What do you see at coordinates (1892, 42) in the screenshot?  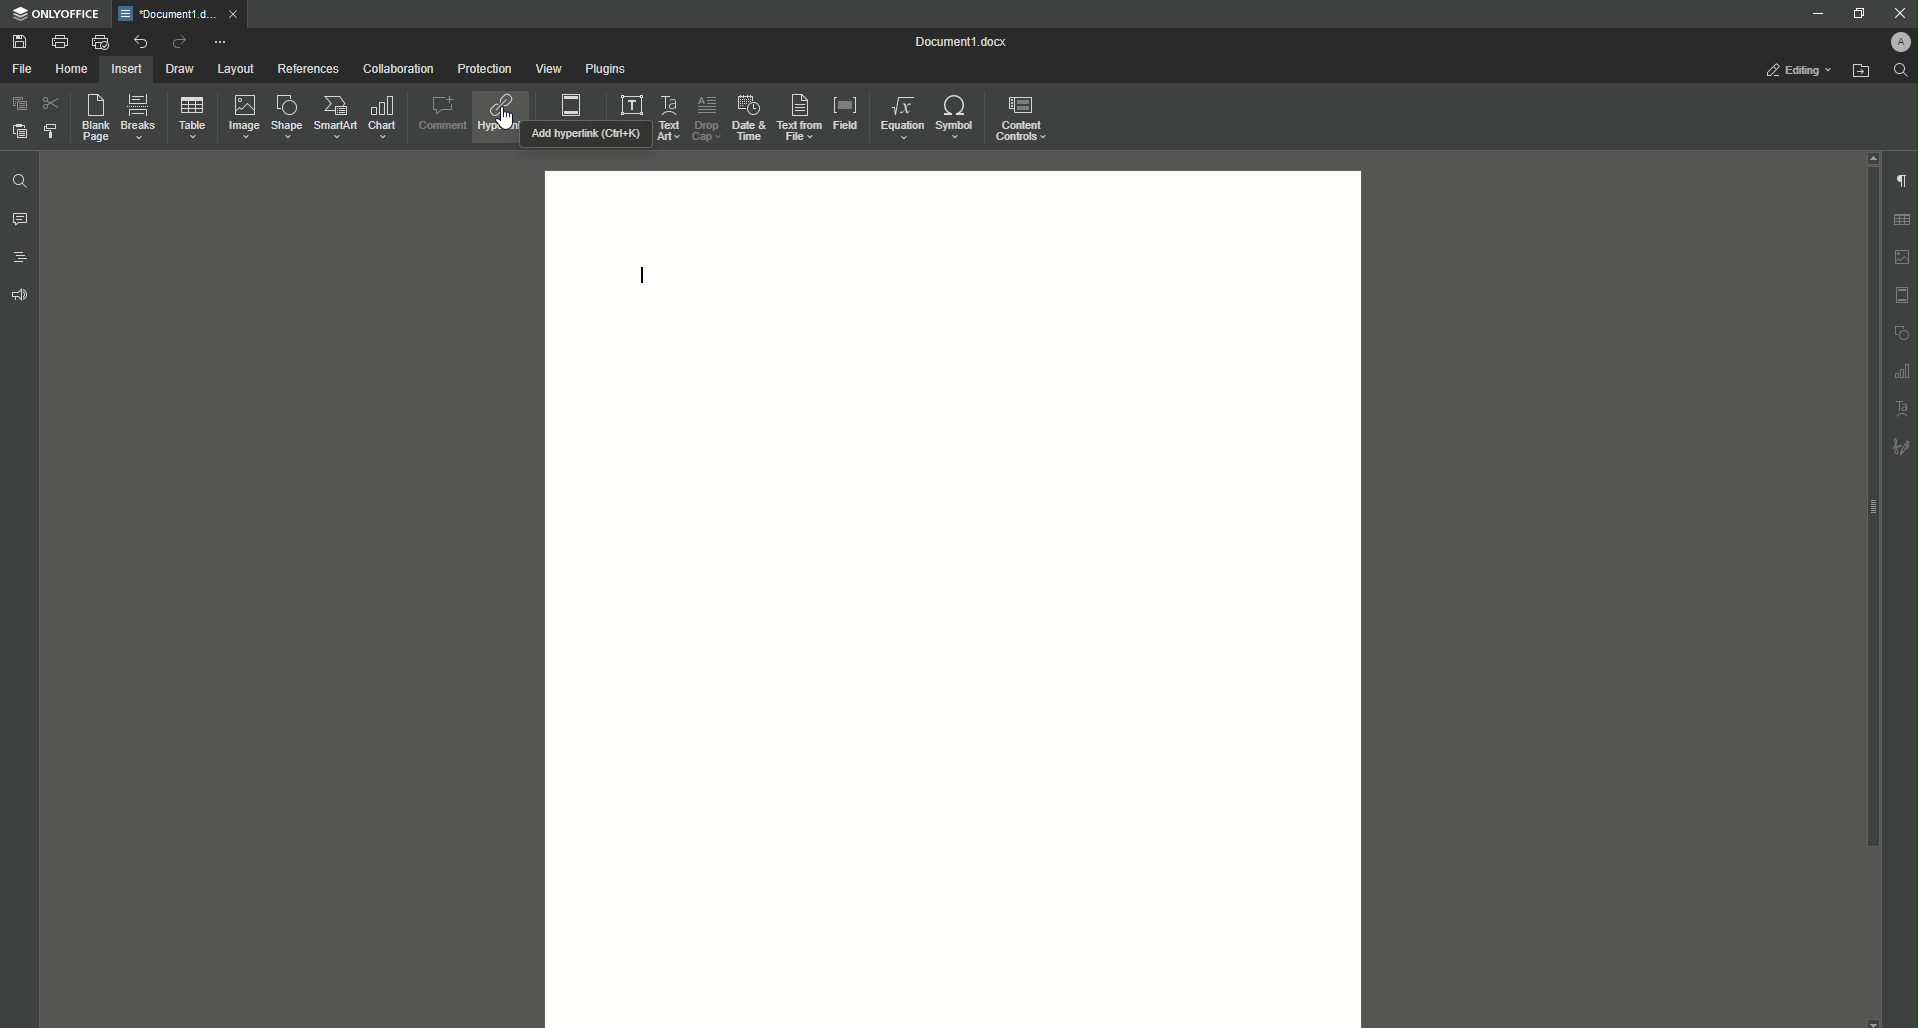 I see `Profile` at bounding box center [1892, 42].